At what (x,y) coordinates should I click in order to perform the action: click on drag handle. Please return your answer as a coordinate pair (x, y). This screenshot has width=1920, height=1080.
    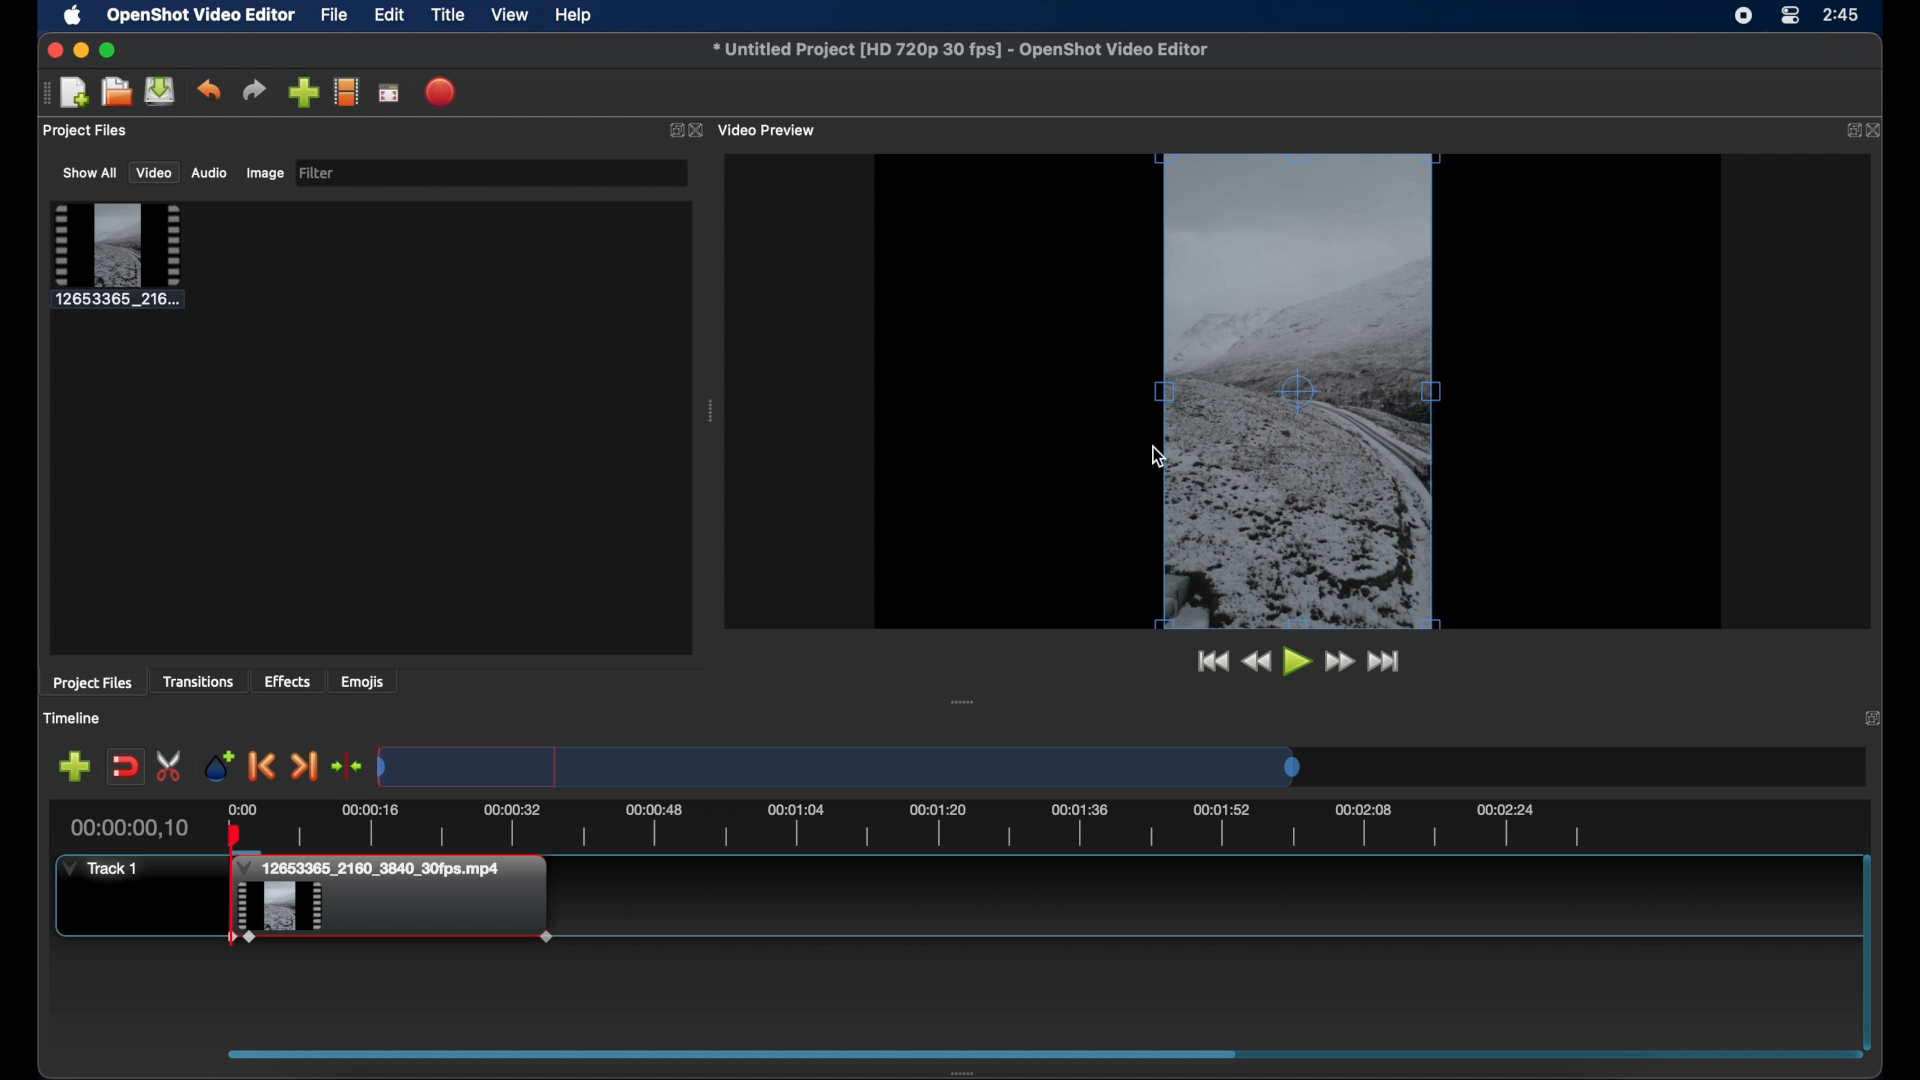
    Looking at the image, I should click on (41, 94).